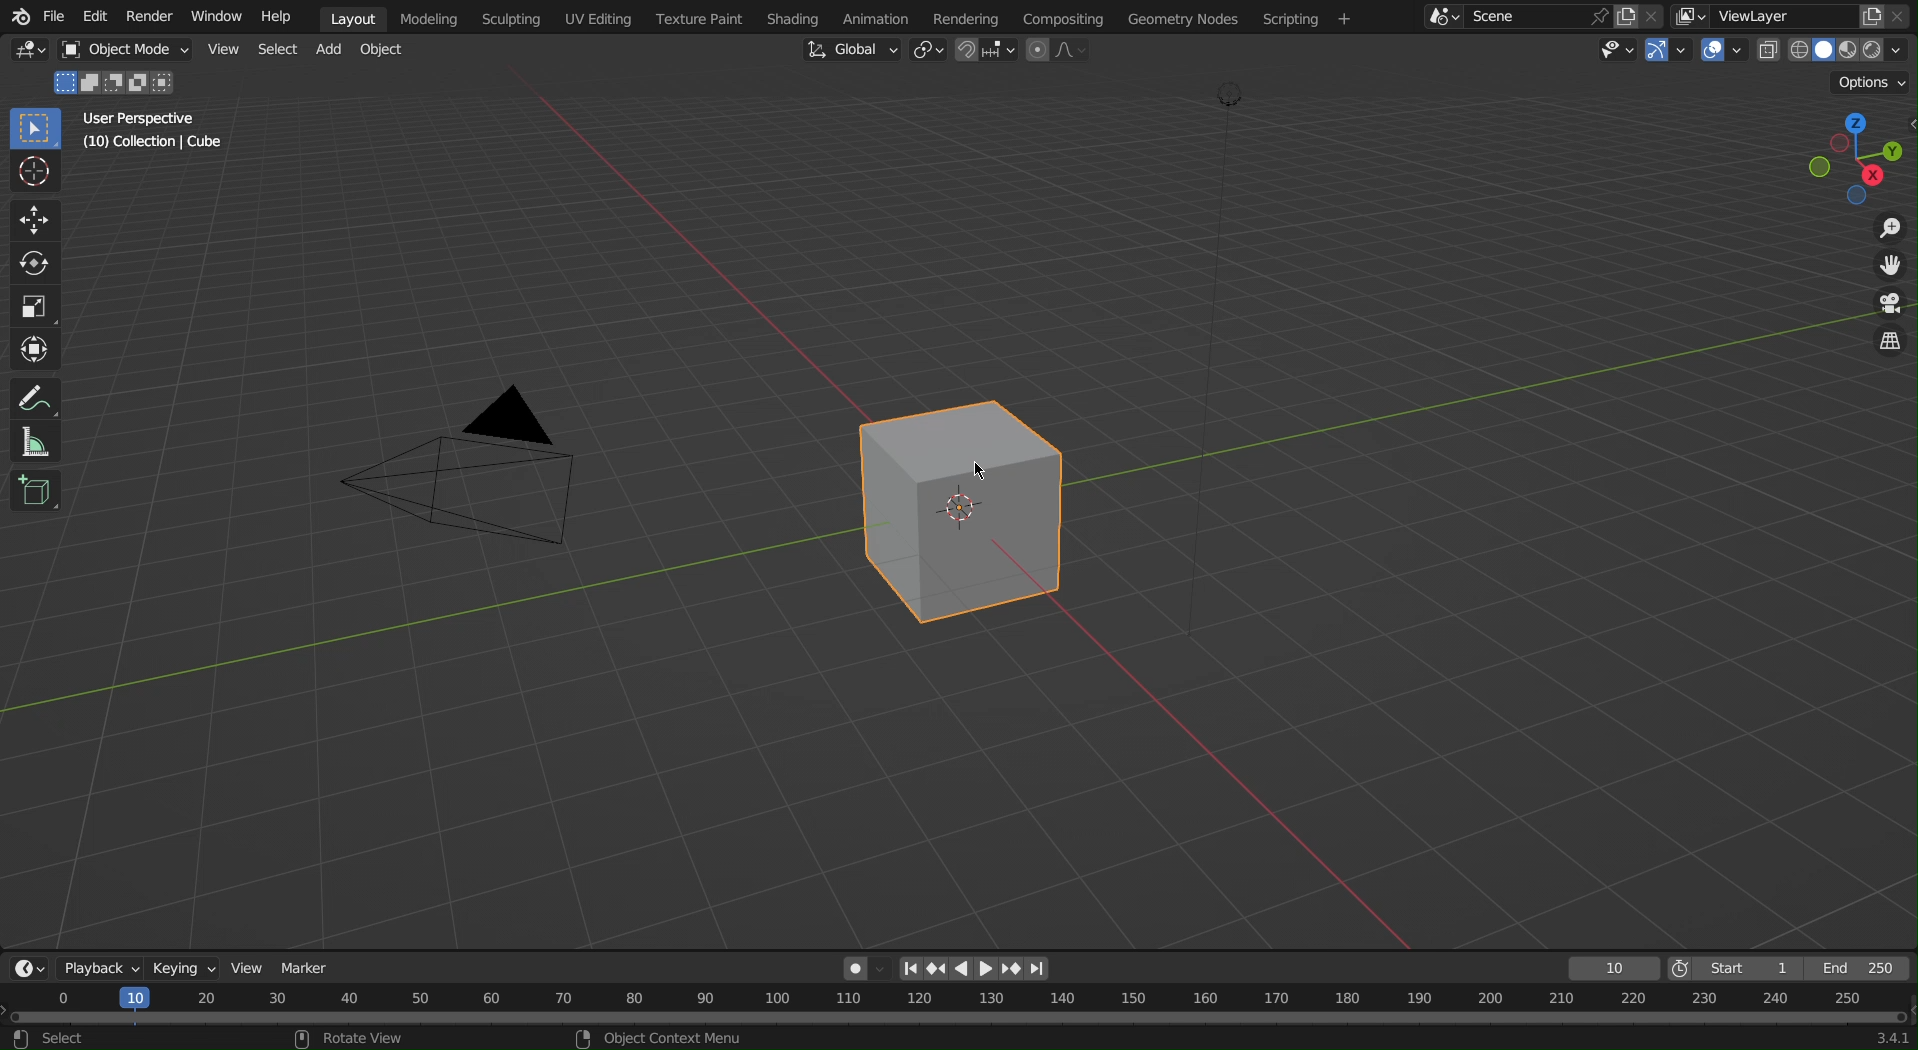 This screenshot has height=1050, width=1918. I want to click on Toggle View, so click(1887, 344).